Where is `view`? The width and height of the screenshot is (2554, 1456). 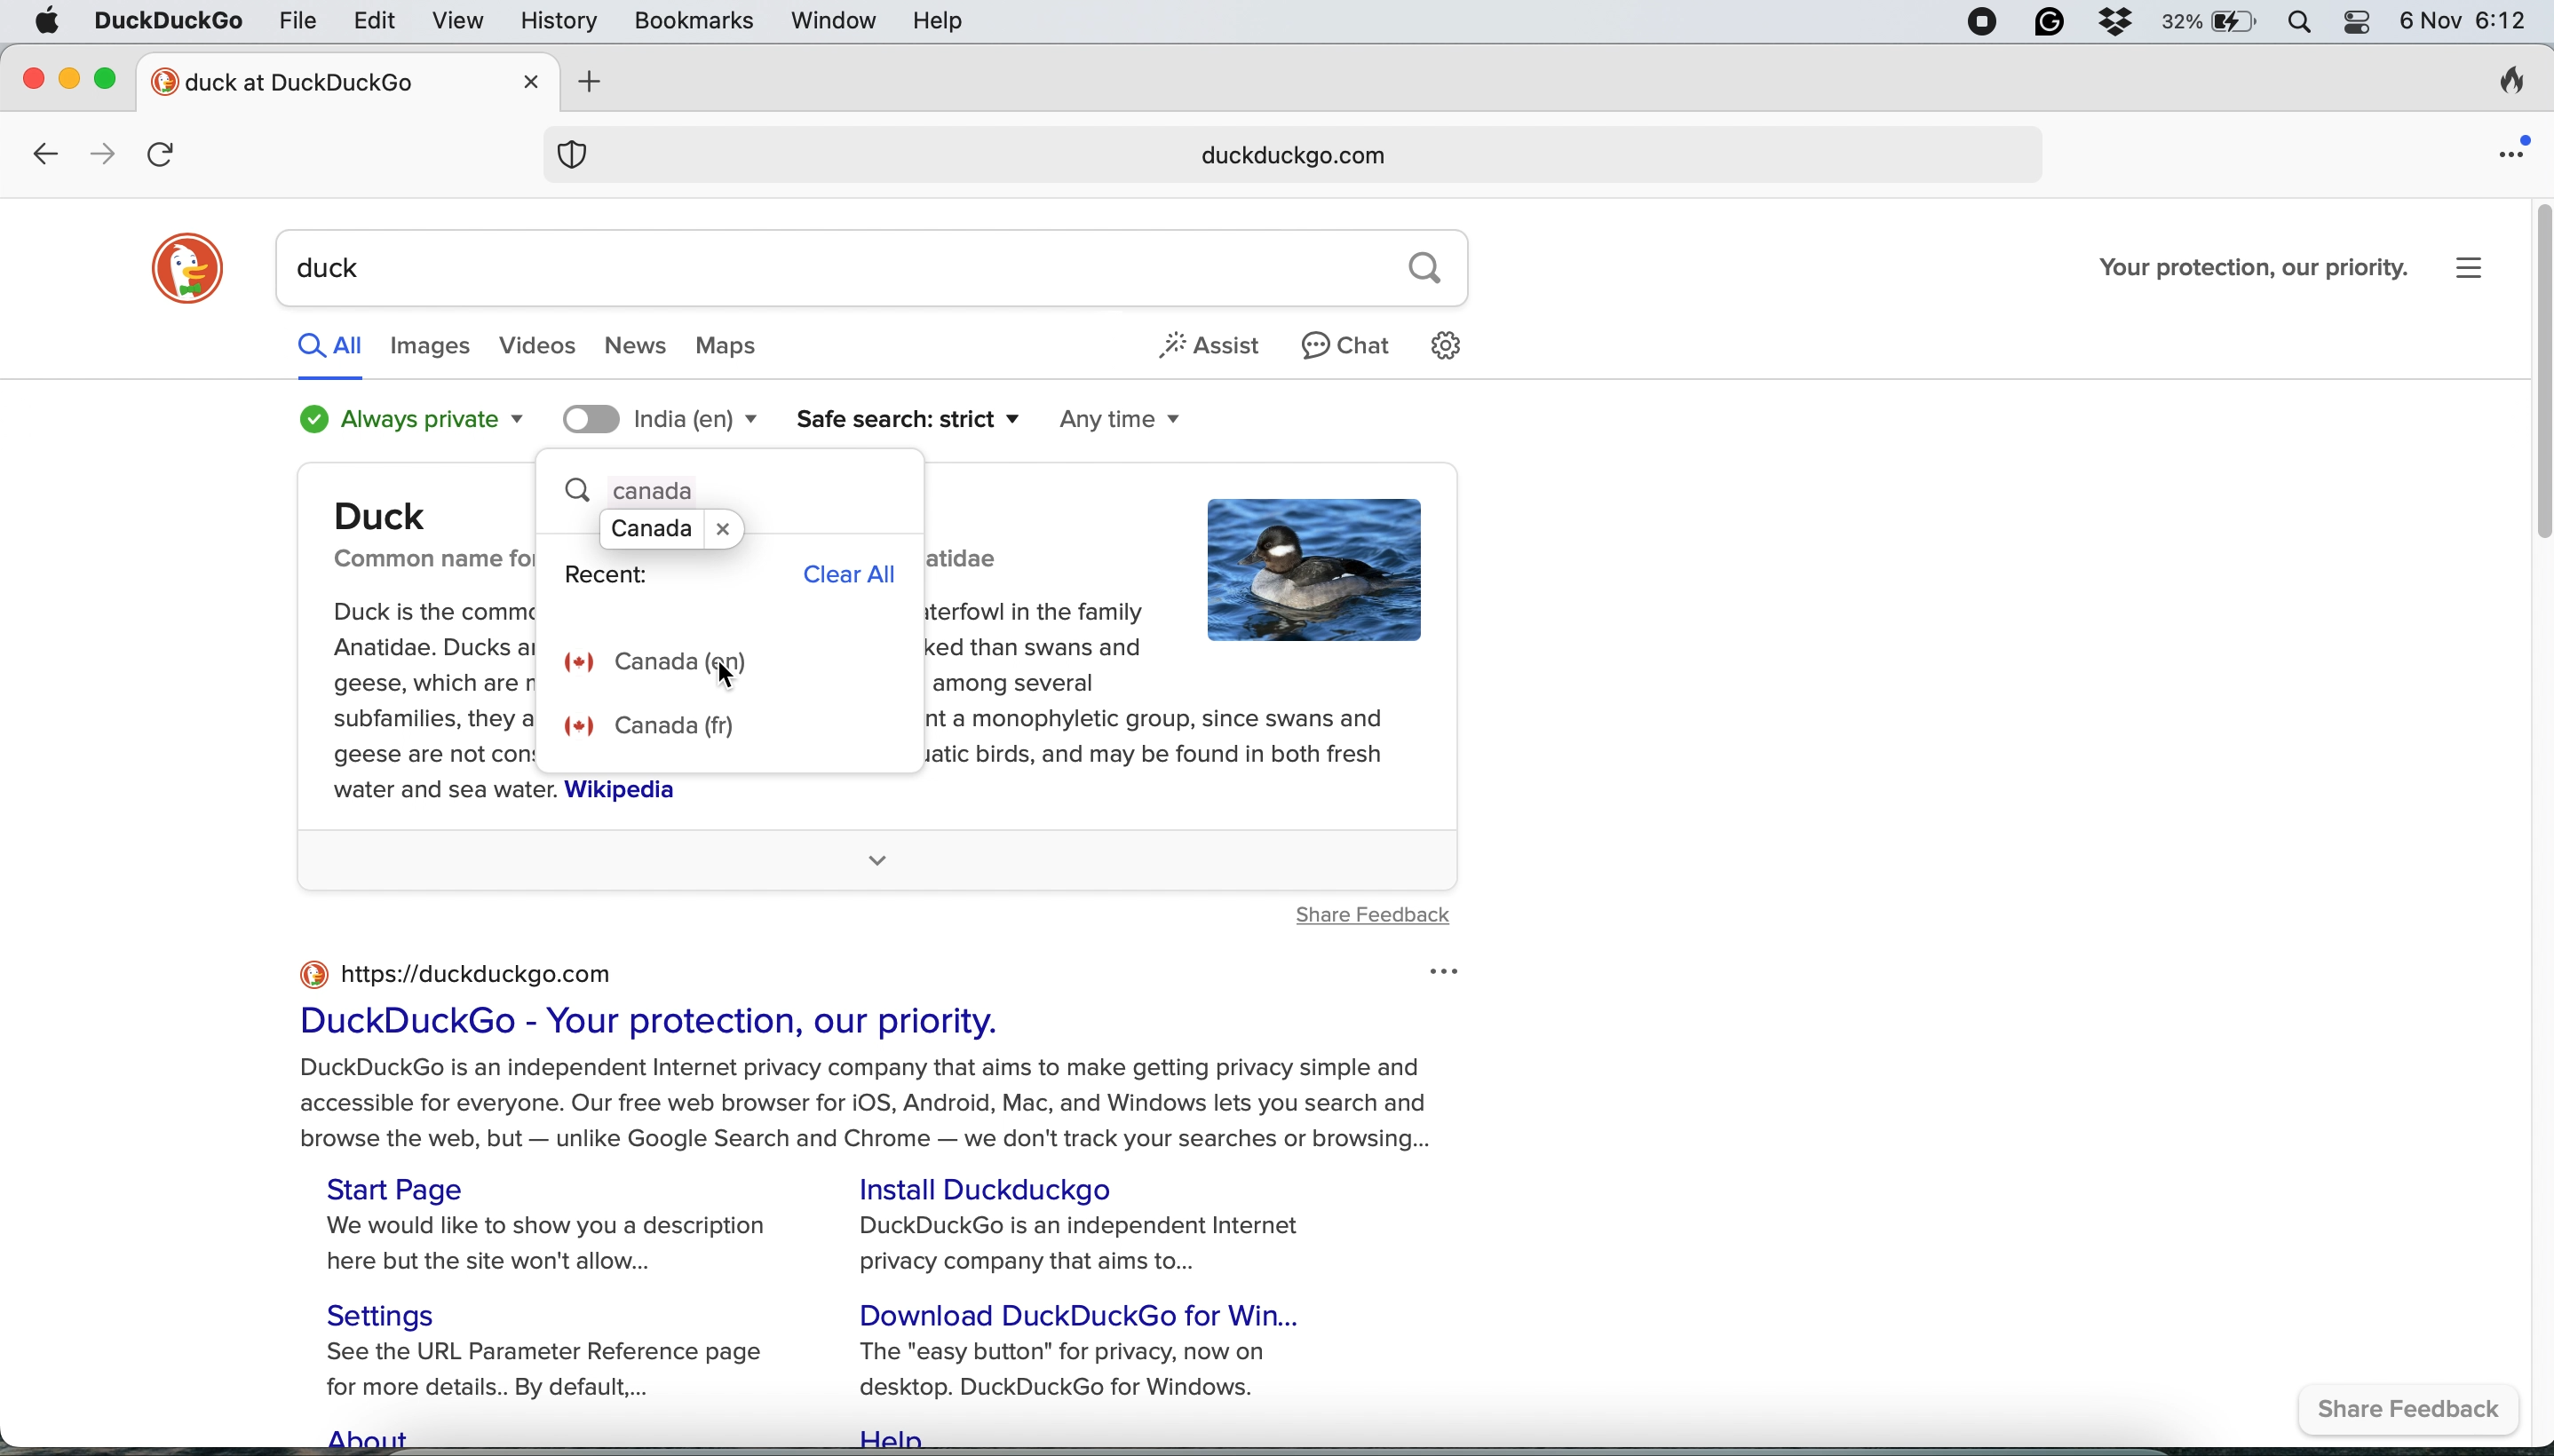
view is located at coordinates (463, 24).